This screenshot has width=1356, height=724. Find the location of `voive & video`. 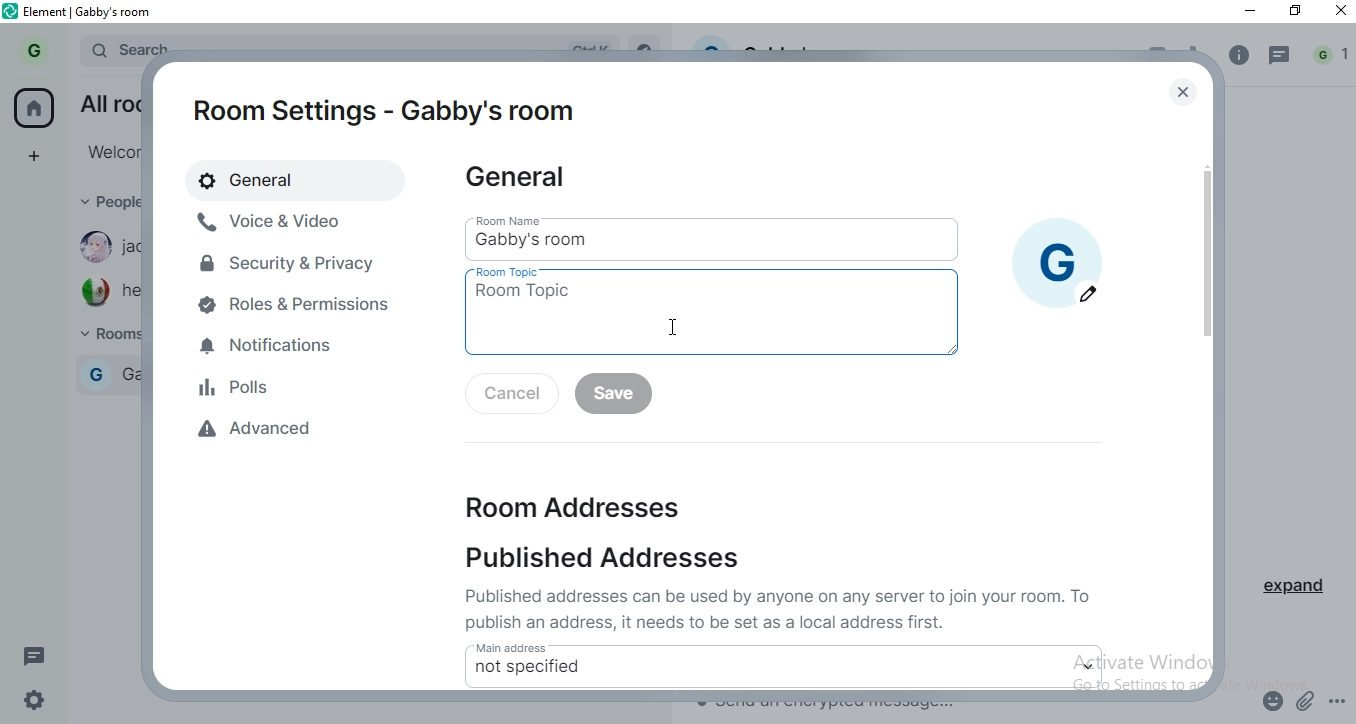

voive & video is located at coordinates (277, 221).